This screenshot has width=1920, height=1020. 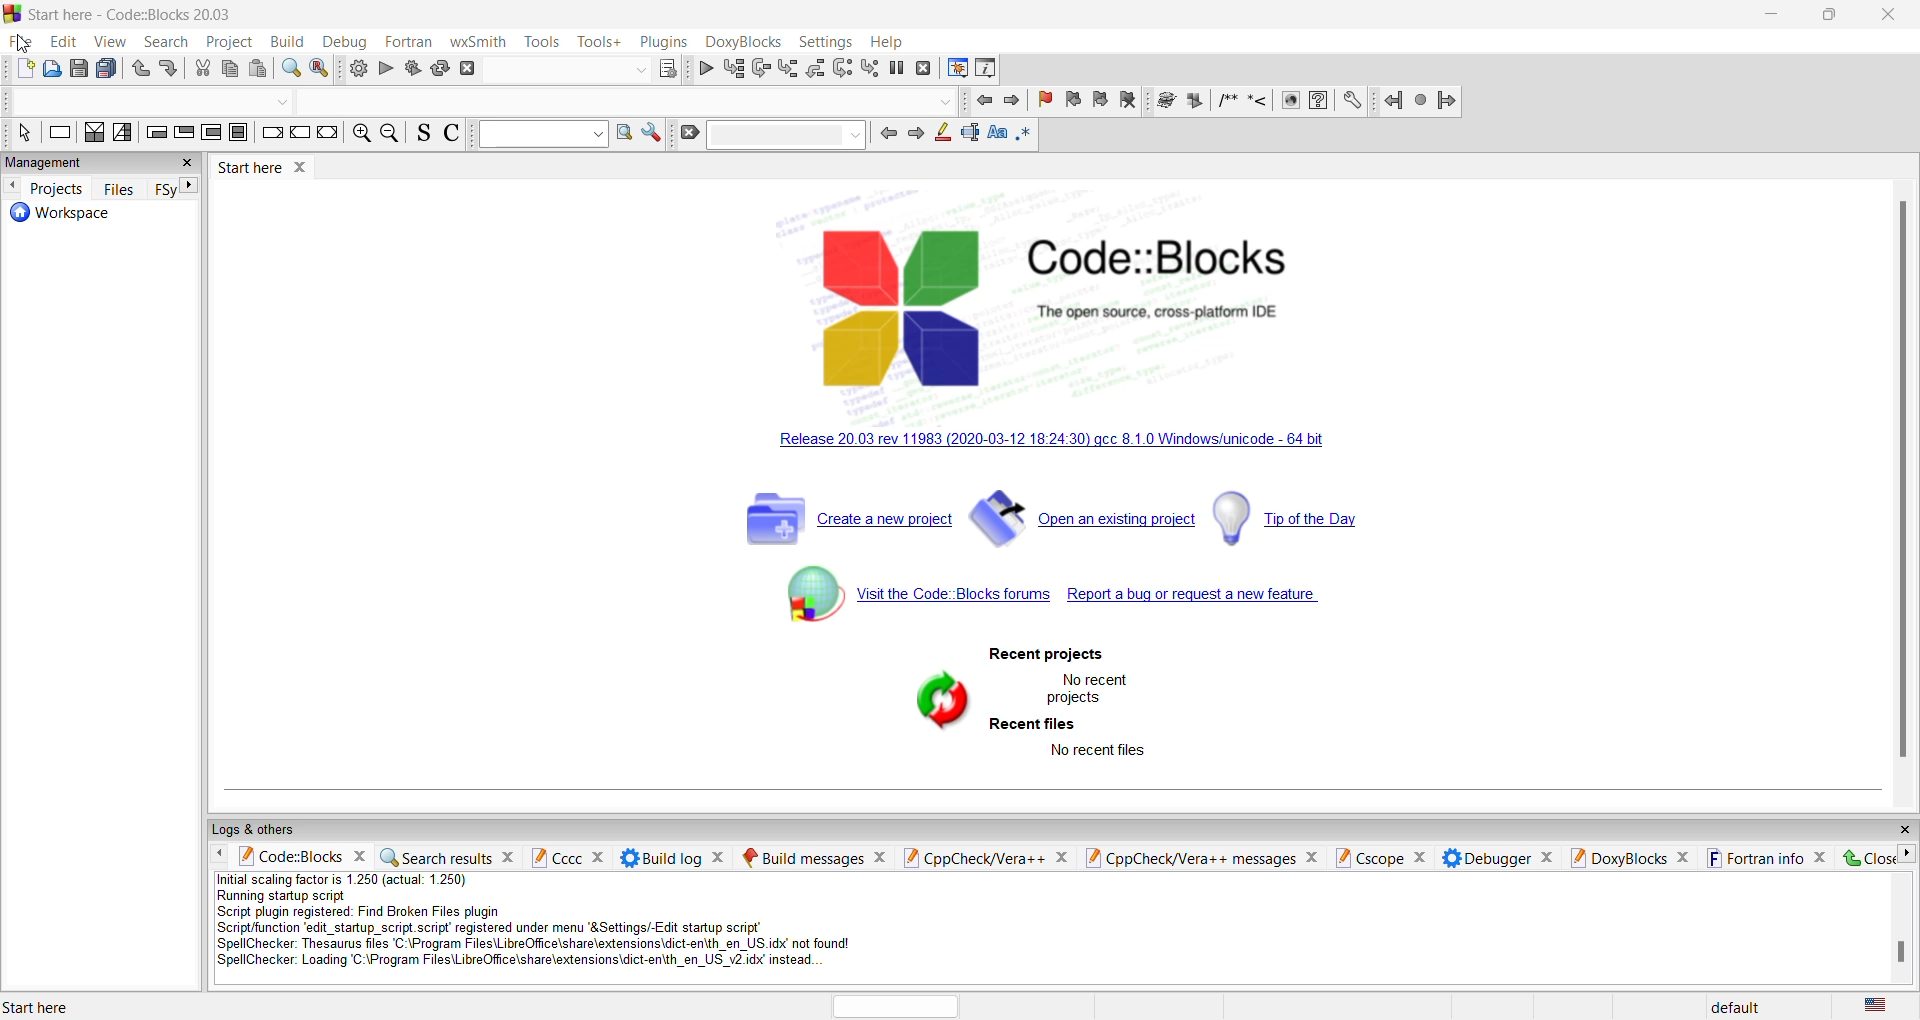 I want to click on projects, so click(x=58, y=188).